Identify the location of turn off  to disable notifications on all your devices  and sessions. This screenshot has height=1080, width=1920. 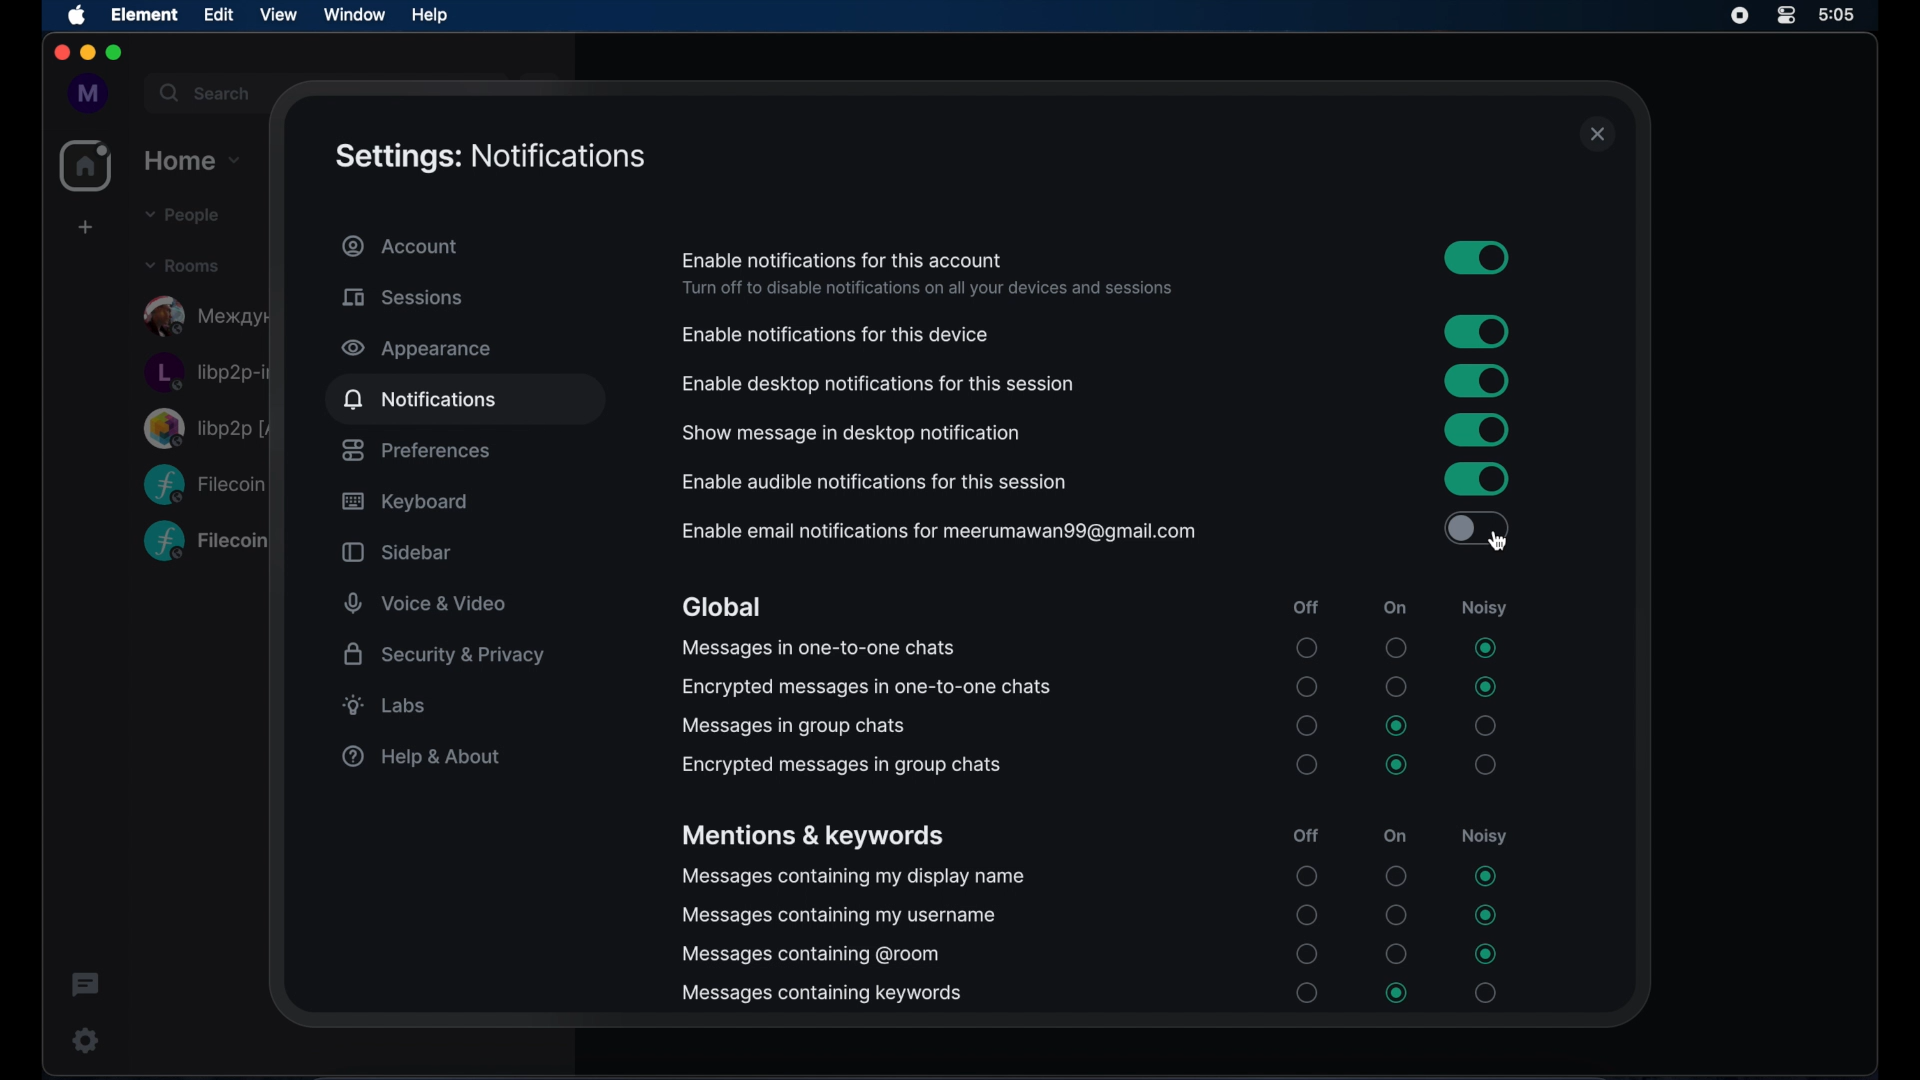
(927, 289).